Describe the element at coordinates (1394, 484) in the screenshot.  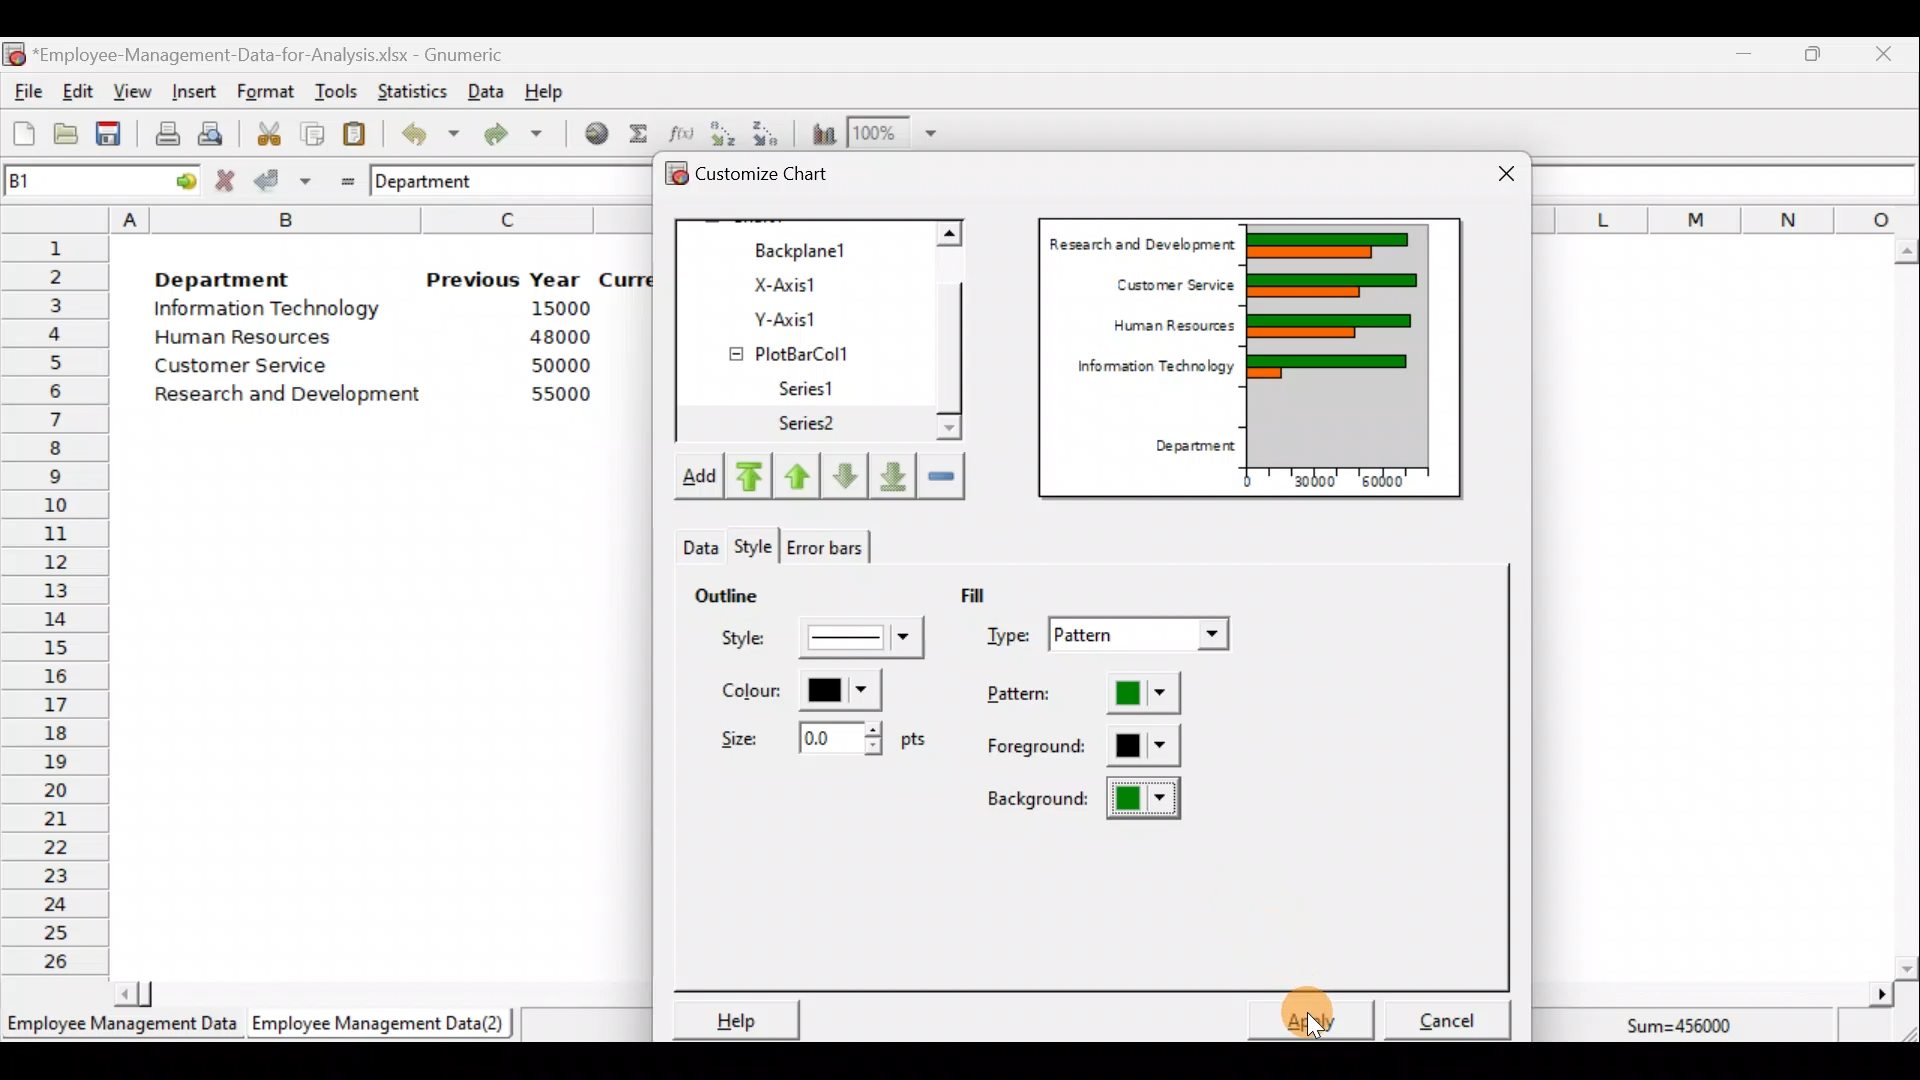
I see `60000"` at that location.